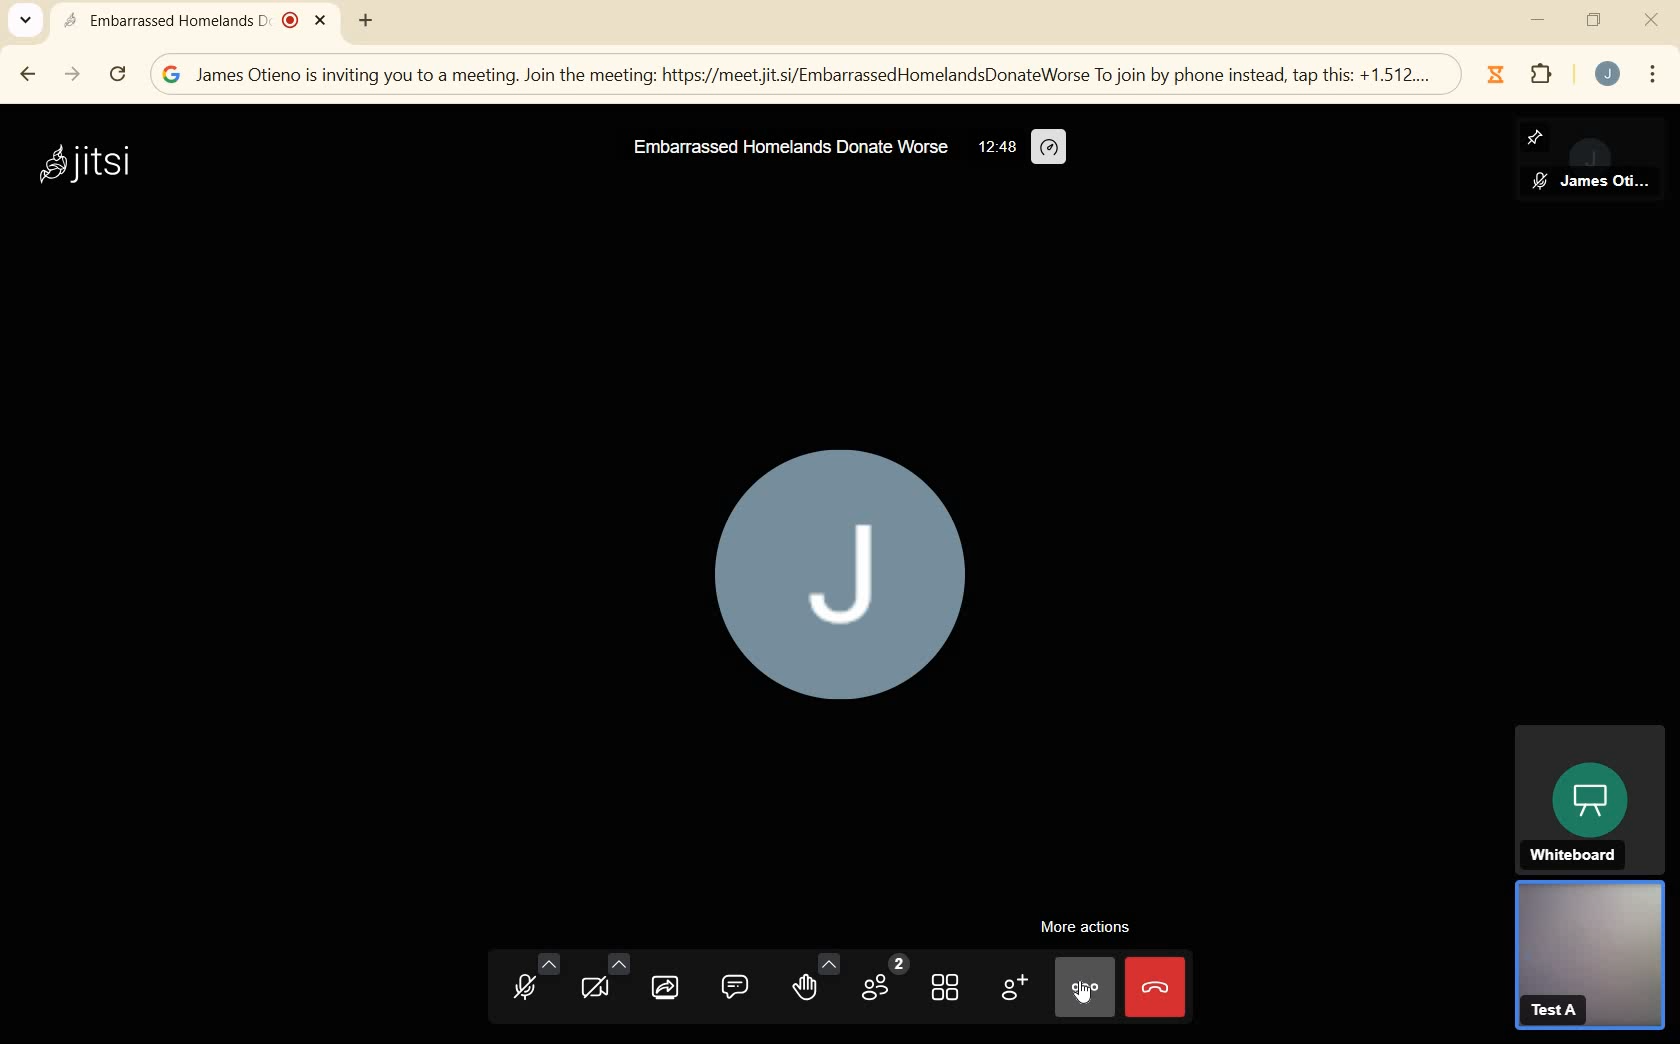 The image size is (1680, 1044). What do you see at coordinates (883, 979) in the screenshot?
I see `participants (2)` at bounding box center [883, 979].